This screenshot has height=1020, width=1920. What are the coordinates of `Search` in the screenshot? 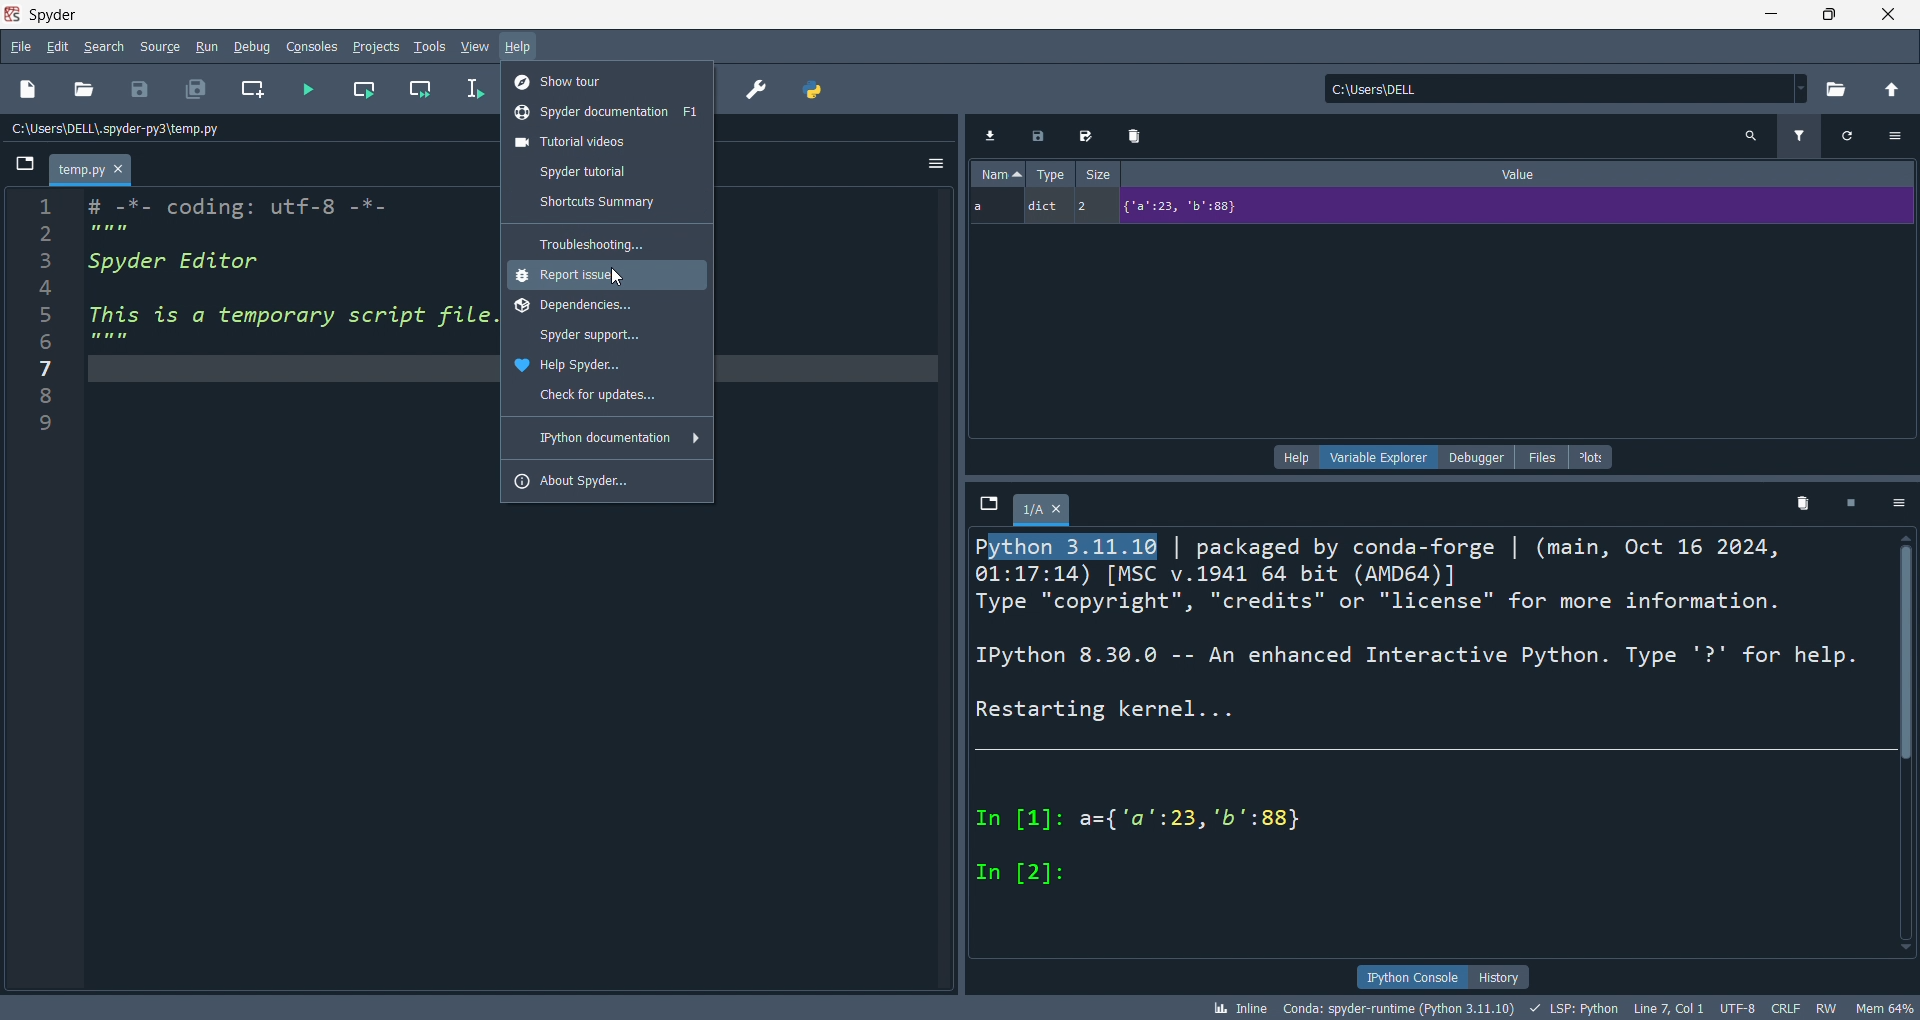 It's located at (1753, 135).